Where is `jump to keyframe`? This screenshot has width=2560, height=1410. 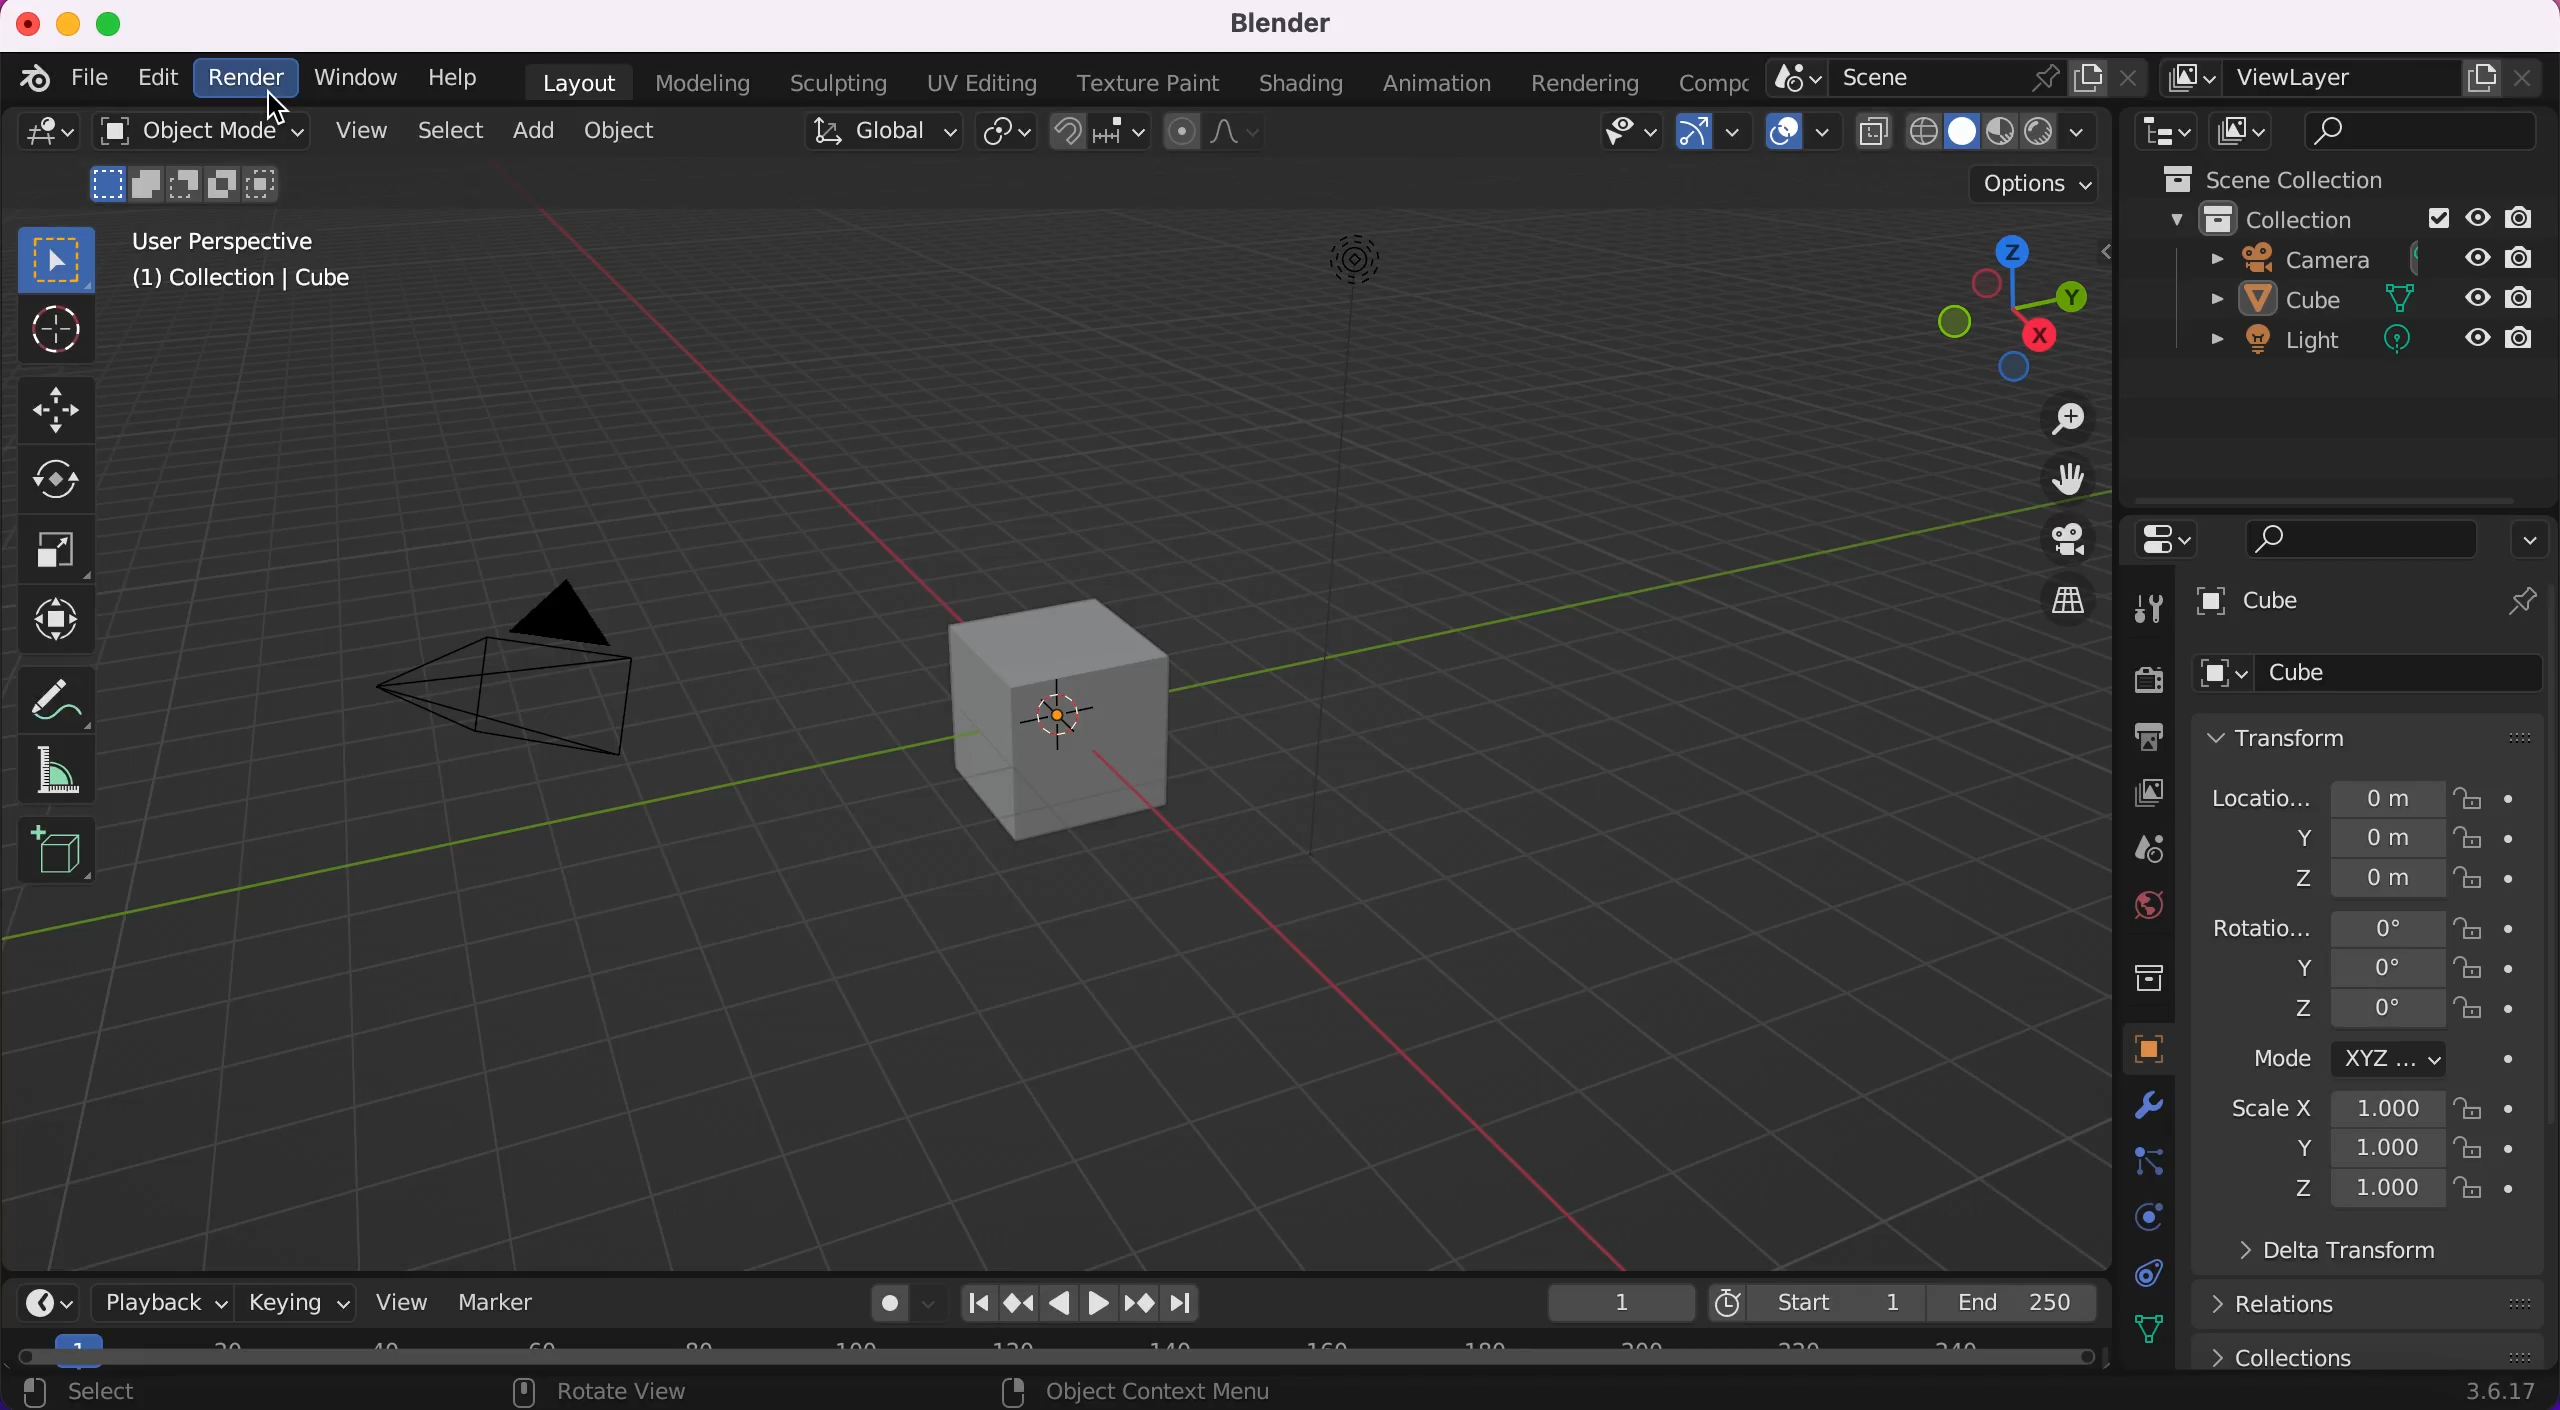
jump to keyframe is located at coordinates (1141, 1305).